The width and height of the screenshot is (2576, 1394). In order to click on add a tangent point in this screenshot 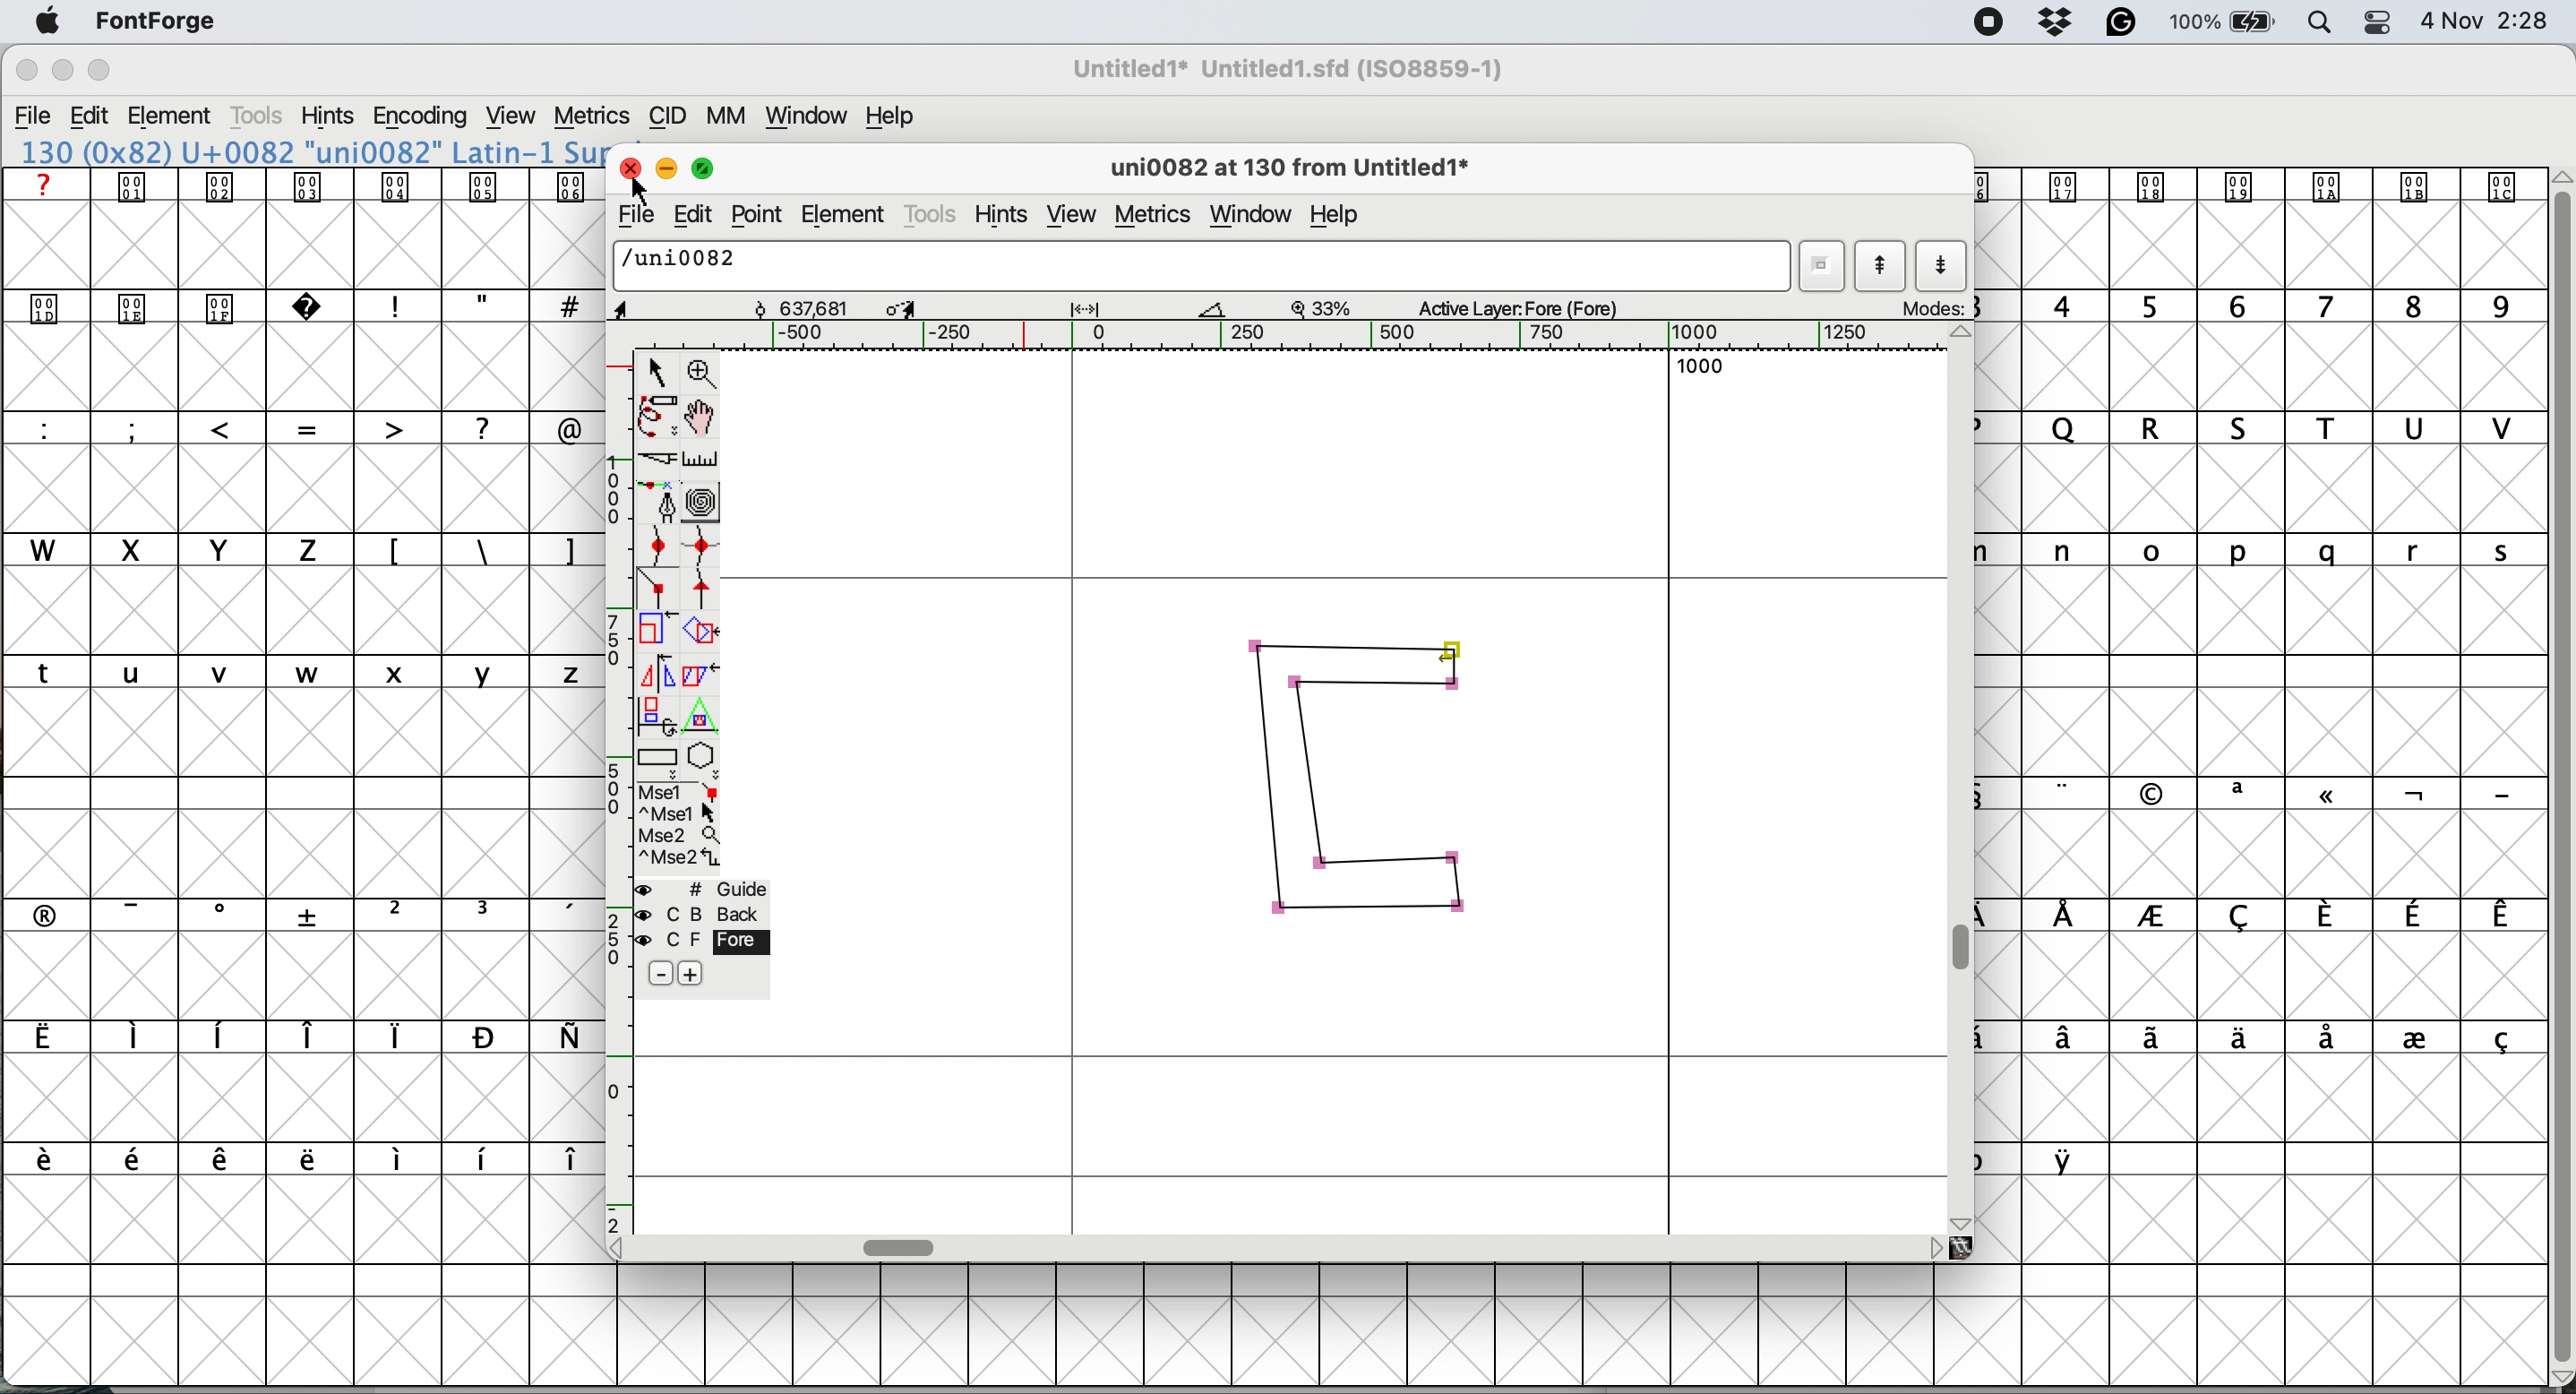, I will do `click(704, 589)`.